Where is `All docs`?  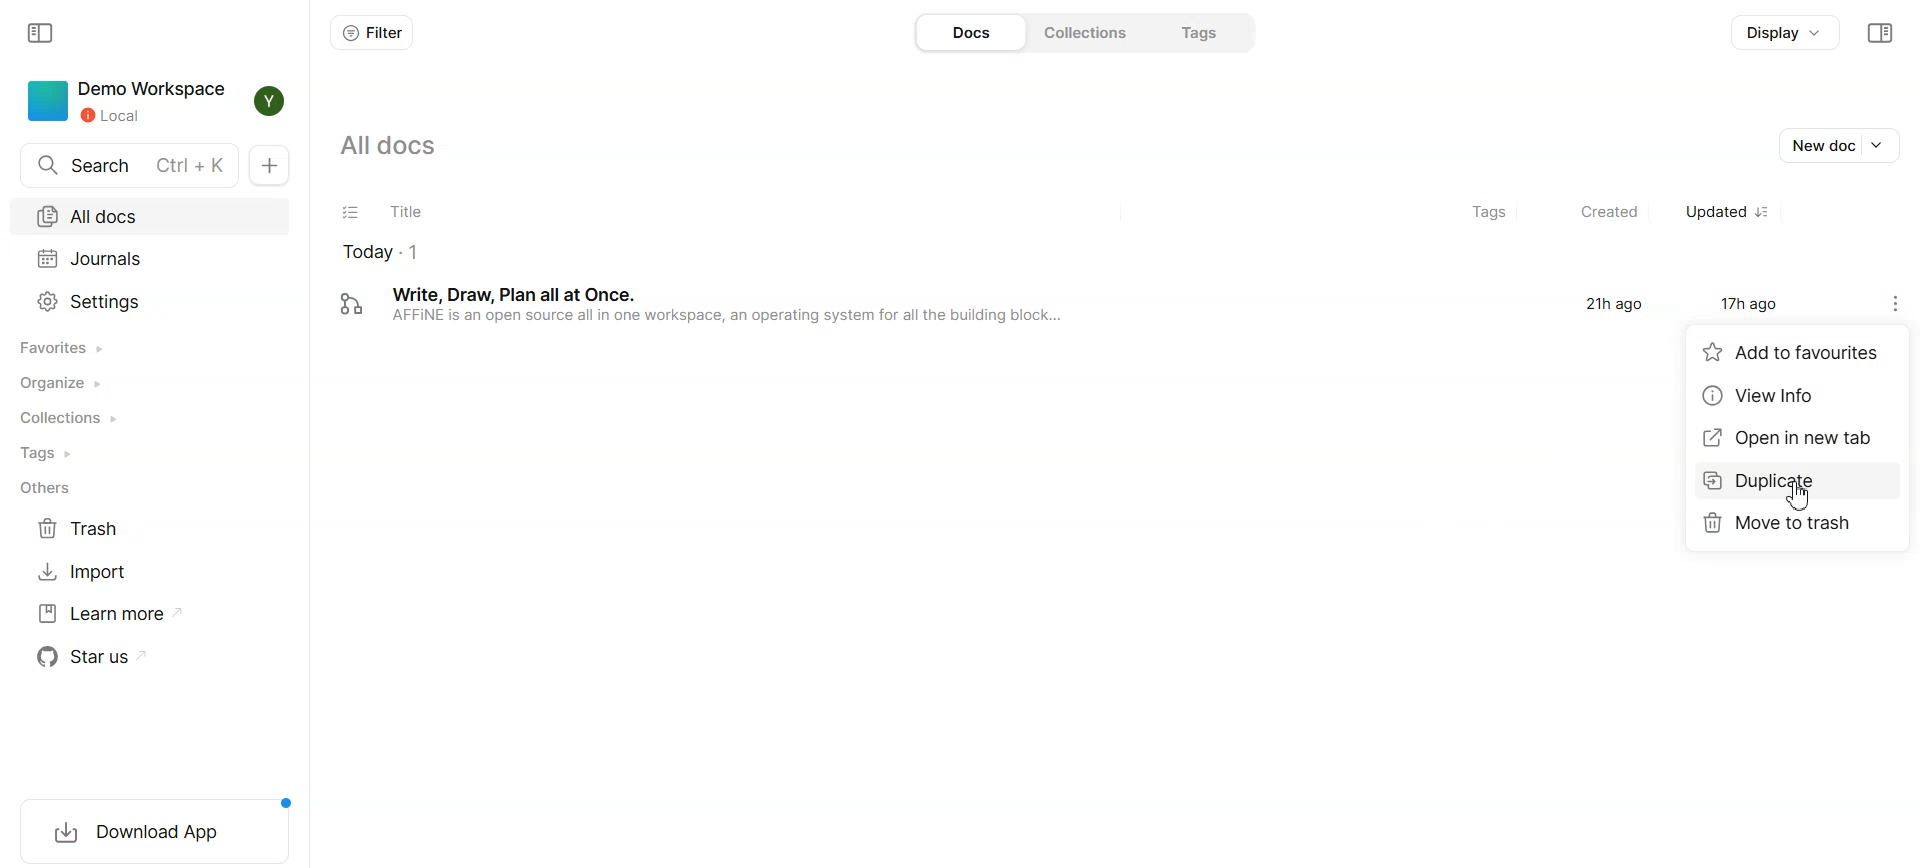
All docs is located at coordinates (419, 145).